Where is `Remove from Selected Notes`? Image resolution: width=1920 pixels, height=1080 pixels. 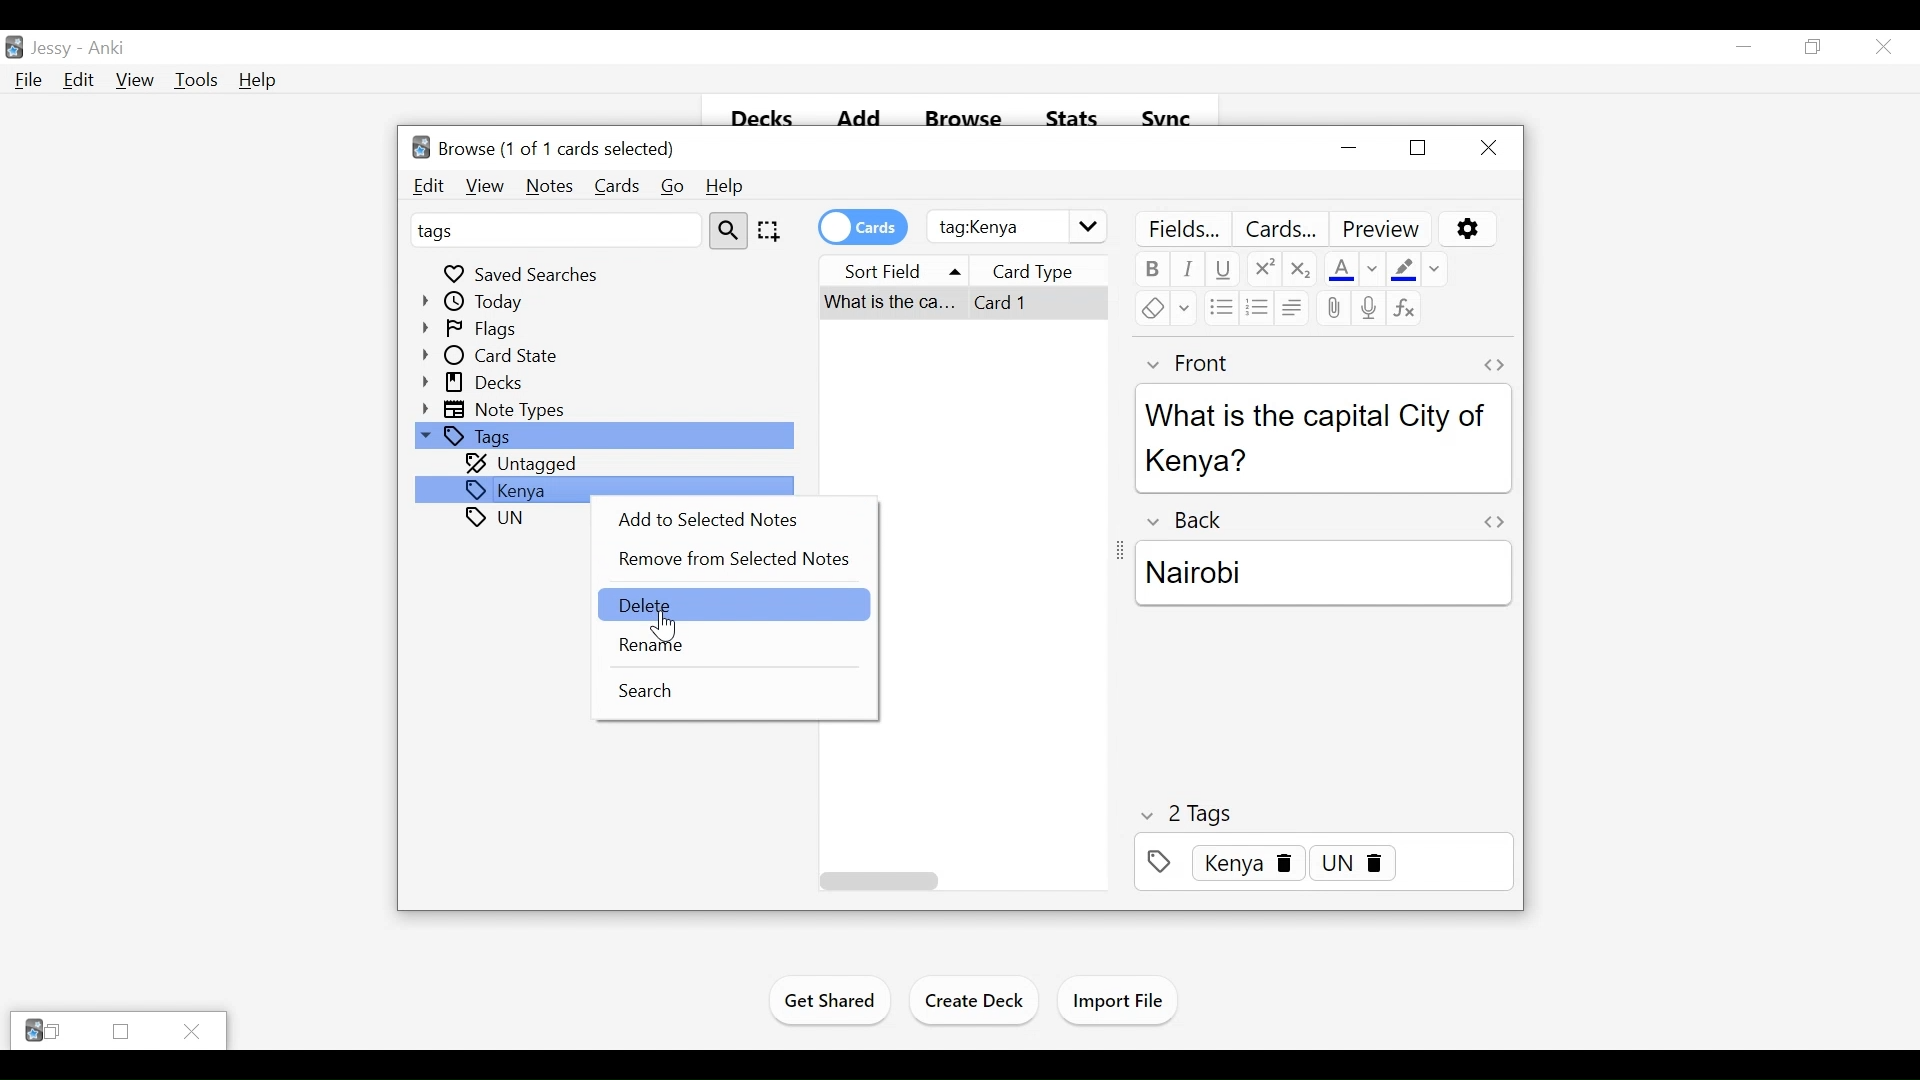
Remove from Selected Notes is located at coordinates (733, 559).